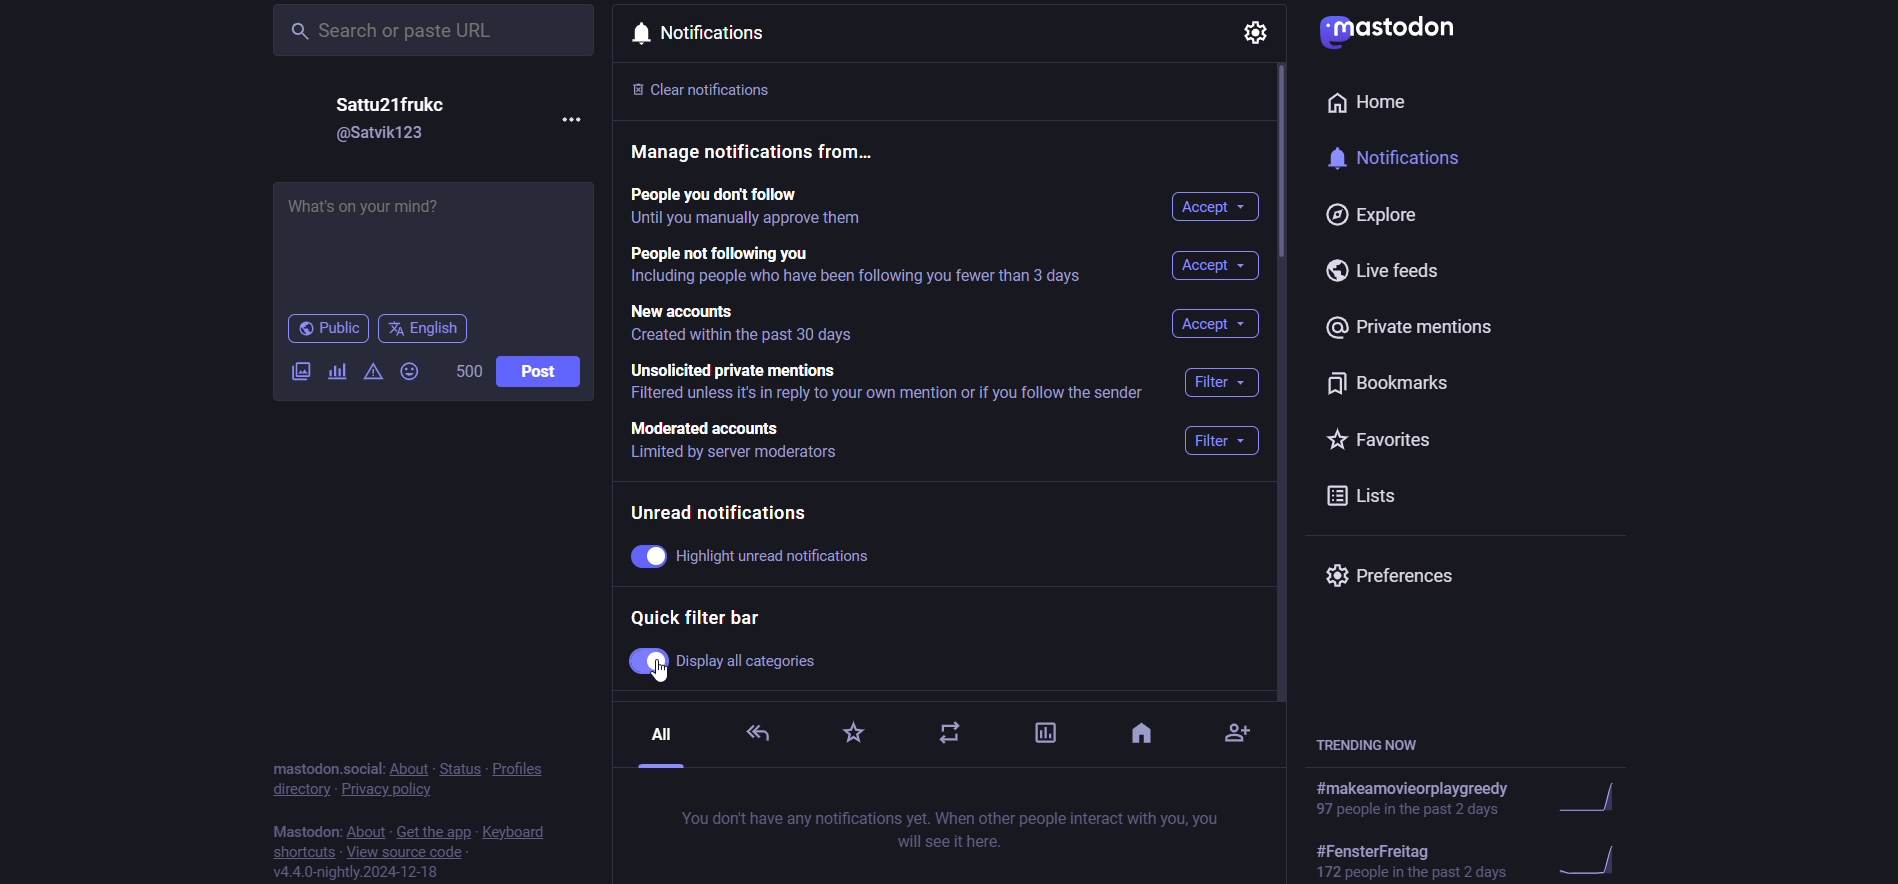  Describe the element at coordinates (750, 327) in the screenshot. I see `New accounts Created within the past 30 days` at that location.